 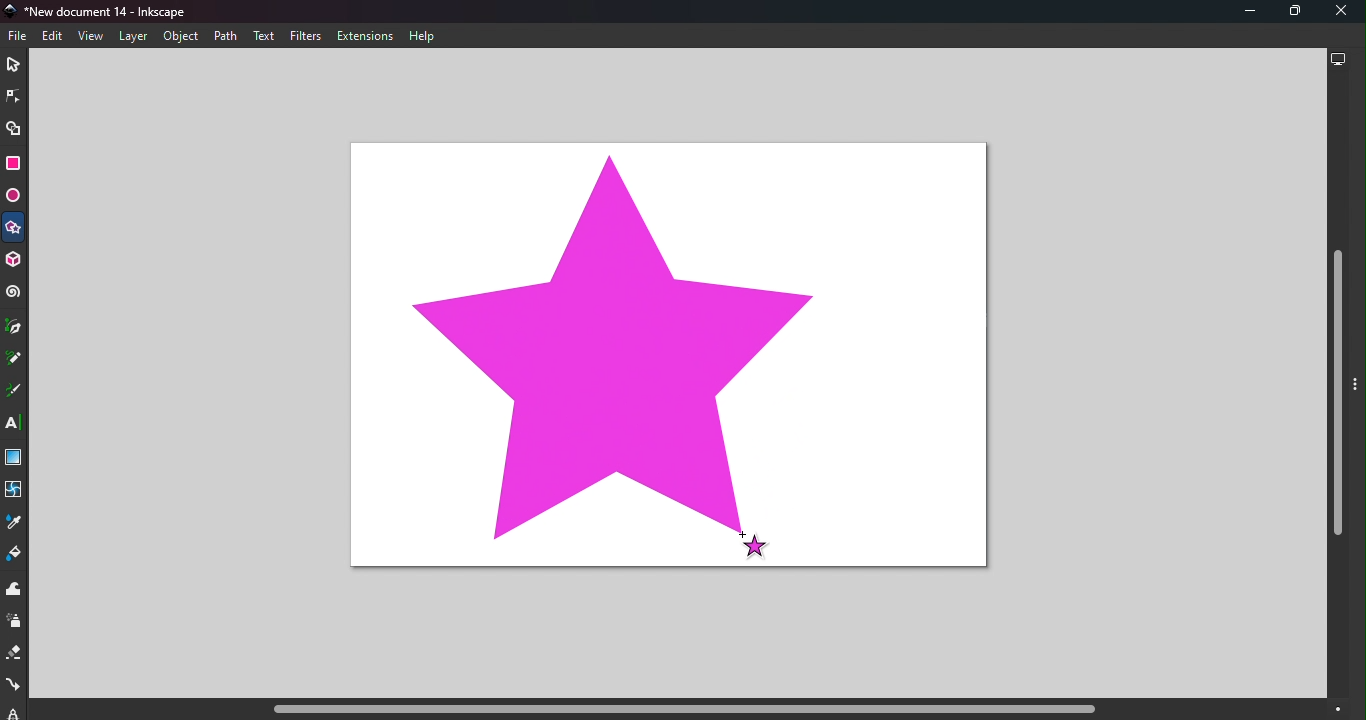 I want to click on Paint bucket tool, so click(x=16, y=556).